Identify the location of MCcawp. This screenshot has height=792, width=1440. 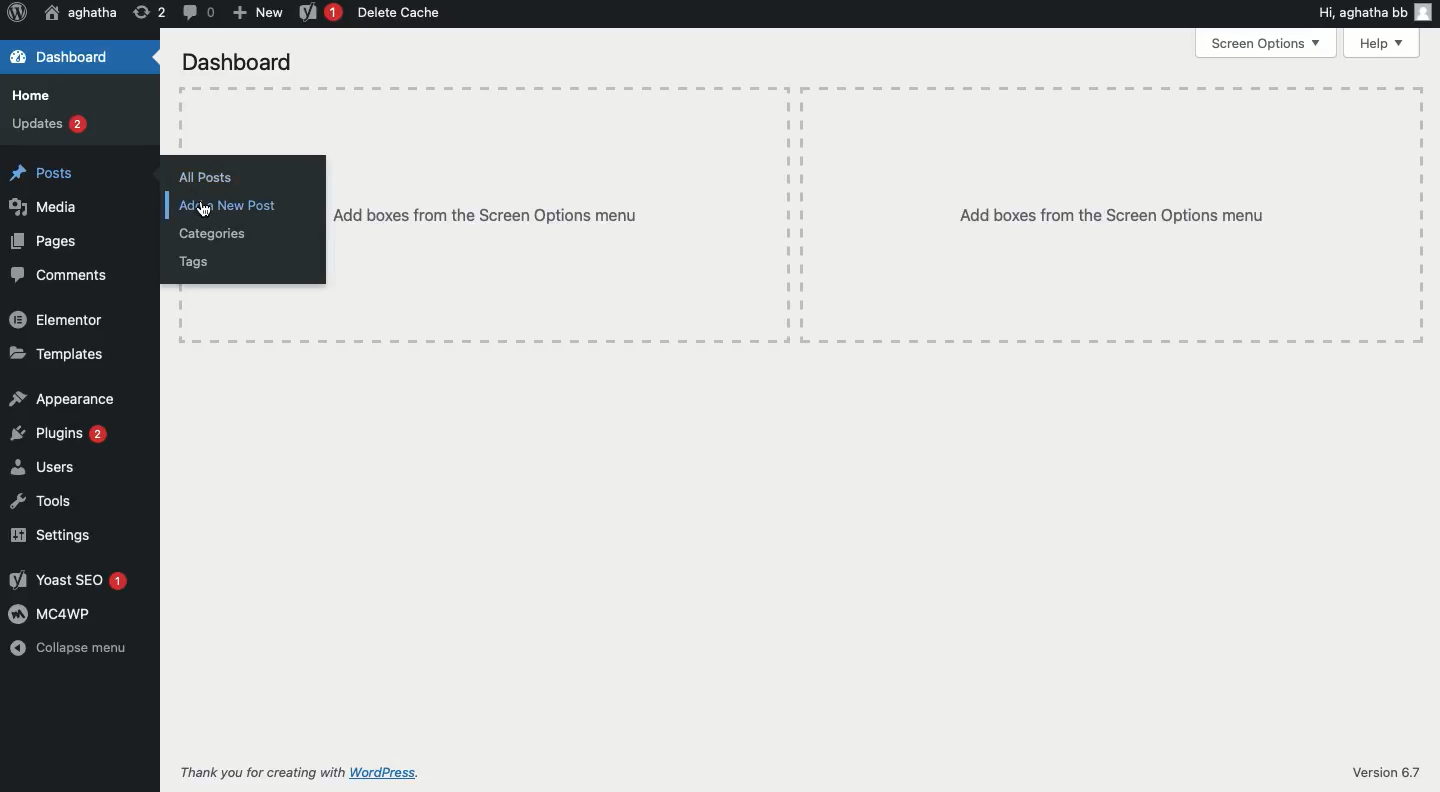
(50, 614).